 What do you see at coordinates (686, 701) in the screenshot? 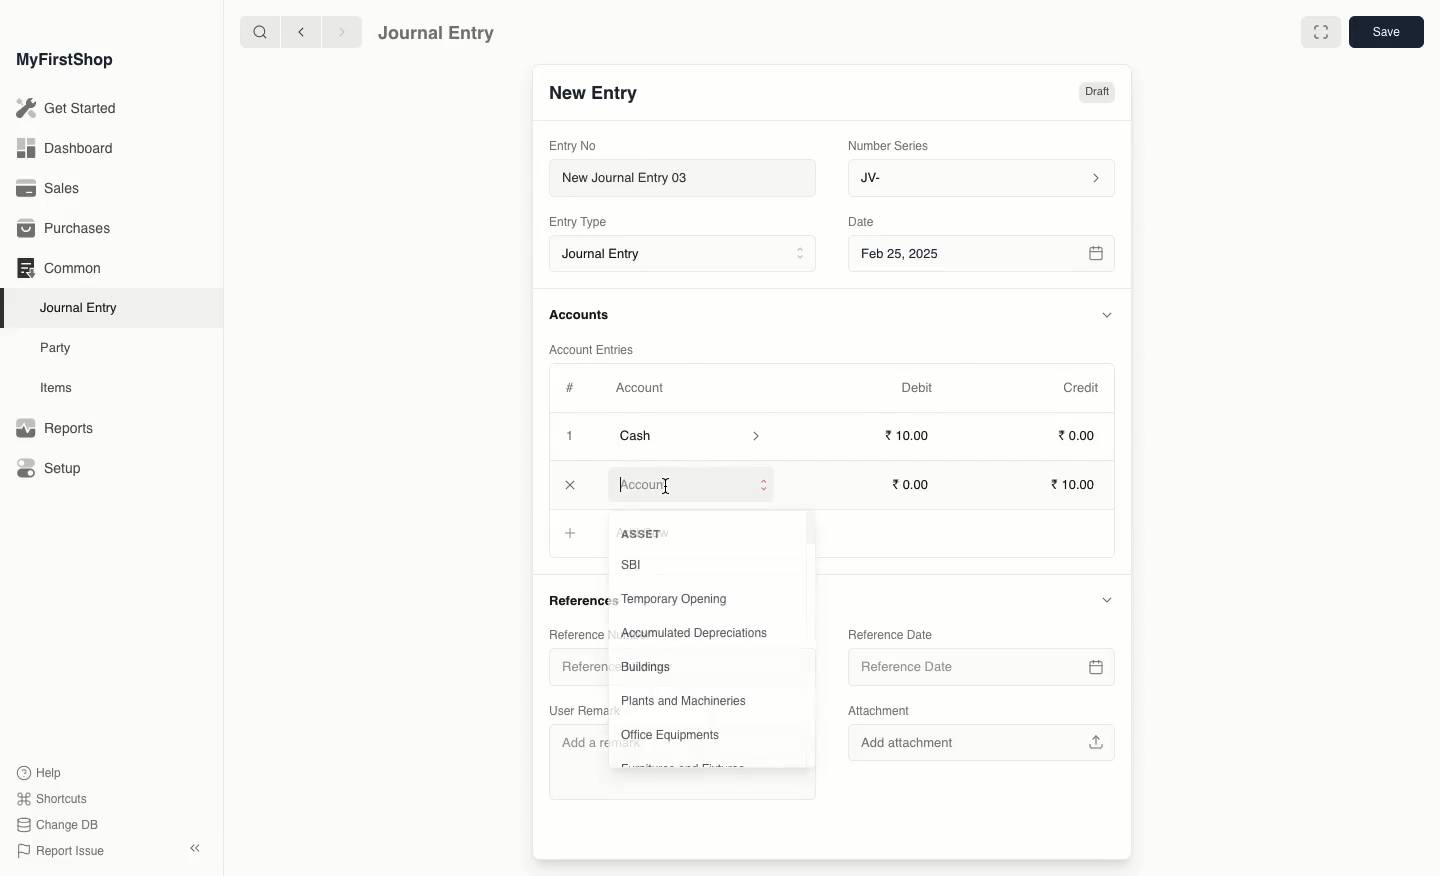
I see `Plants and Machineries` at bounding box center [686, 701].